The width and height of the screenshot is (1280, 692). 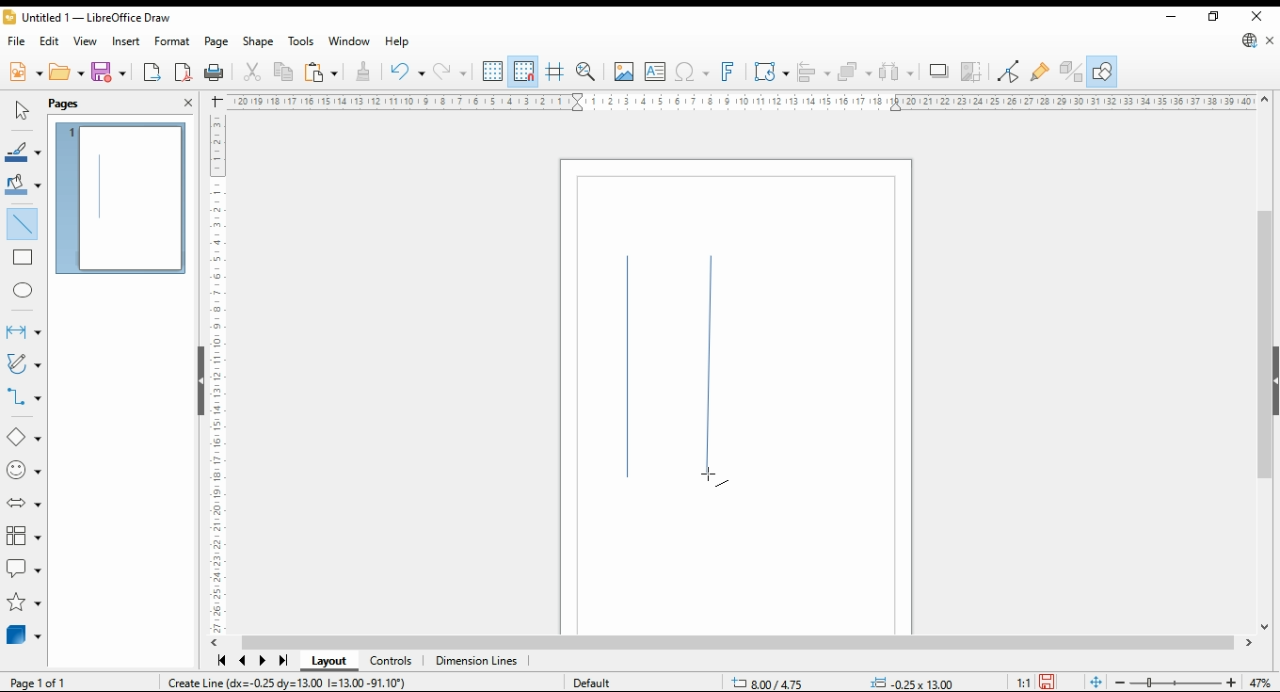 I want to click on restore, so click(x=1213, y=17).